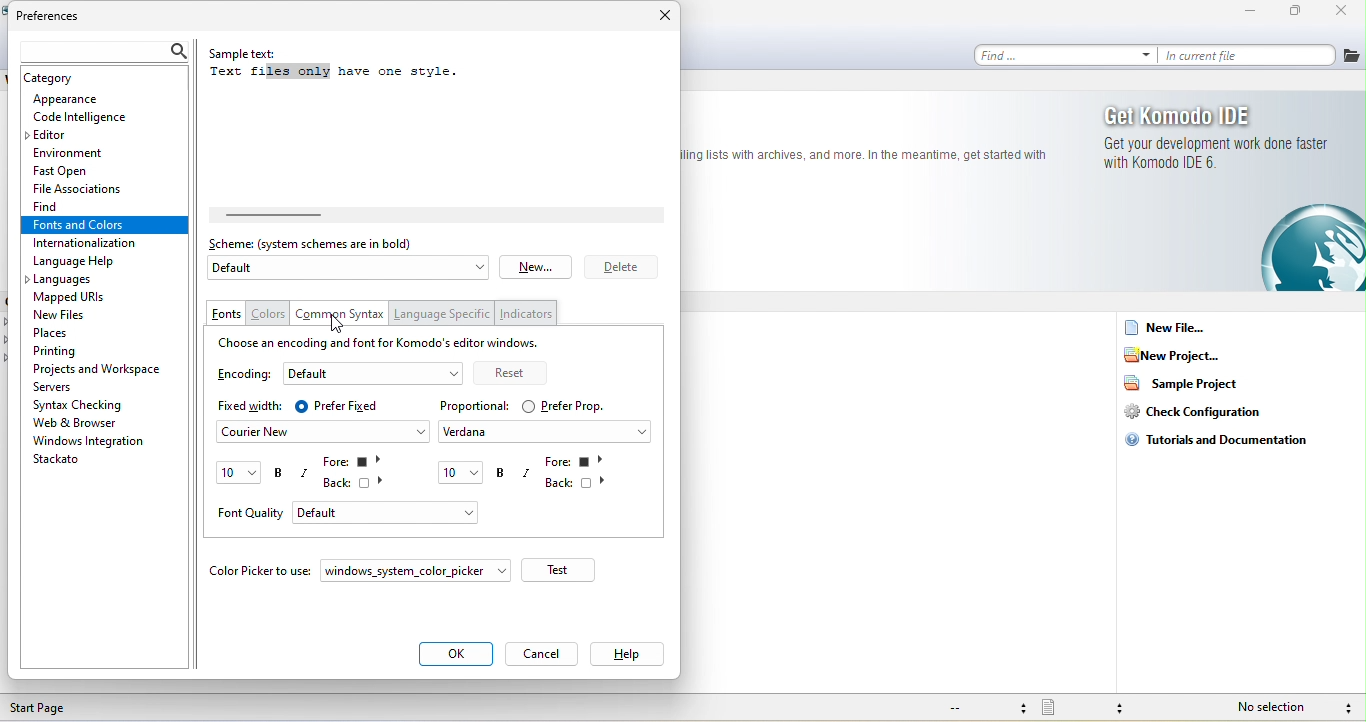 This screenshot has width=1366, height=722. I want to click on proportional, so click(471, 404).